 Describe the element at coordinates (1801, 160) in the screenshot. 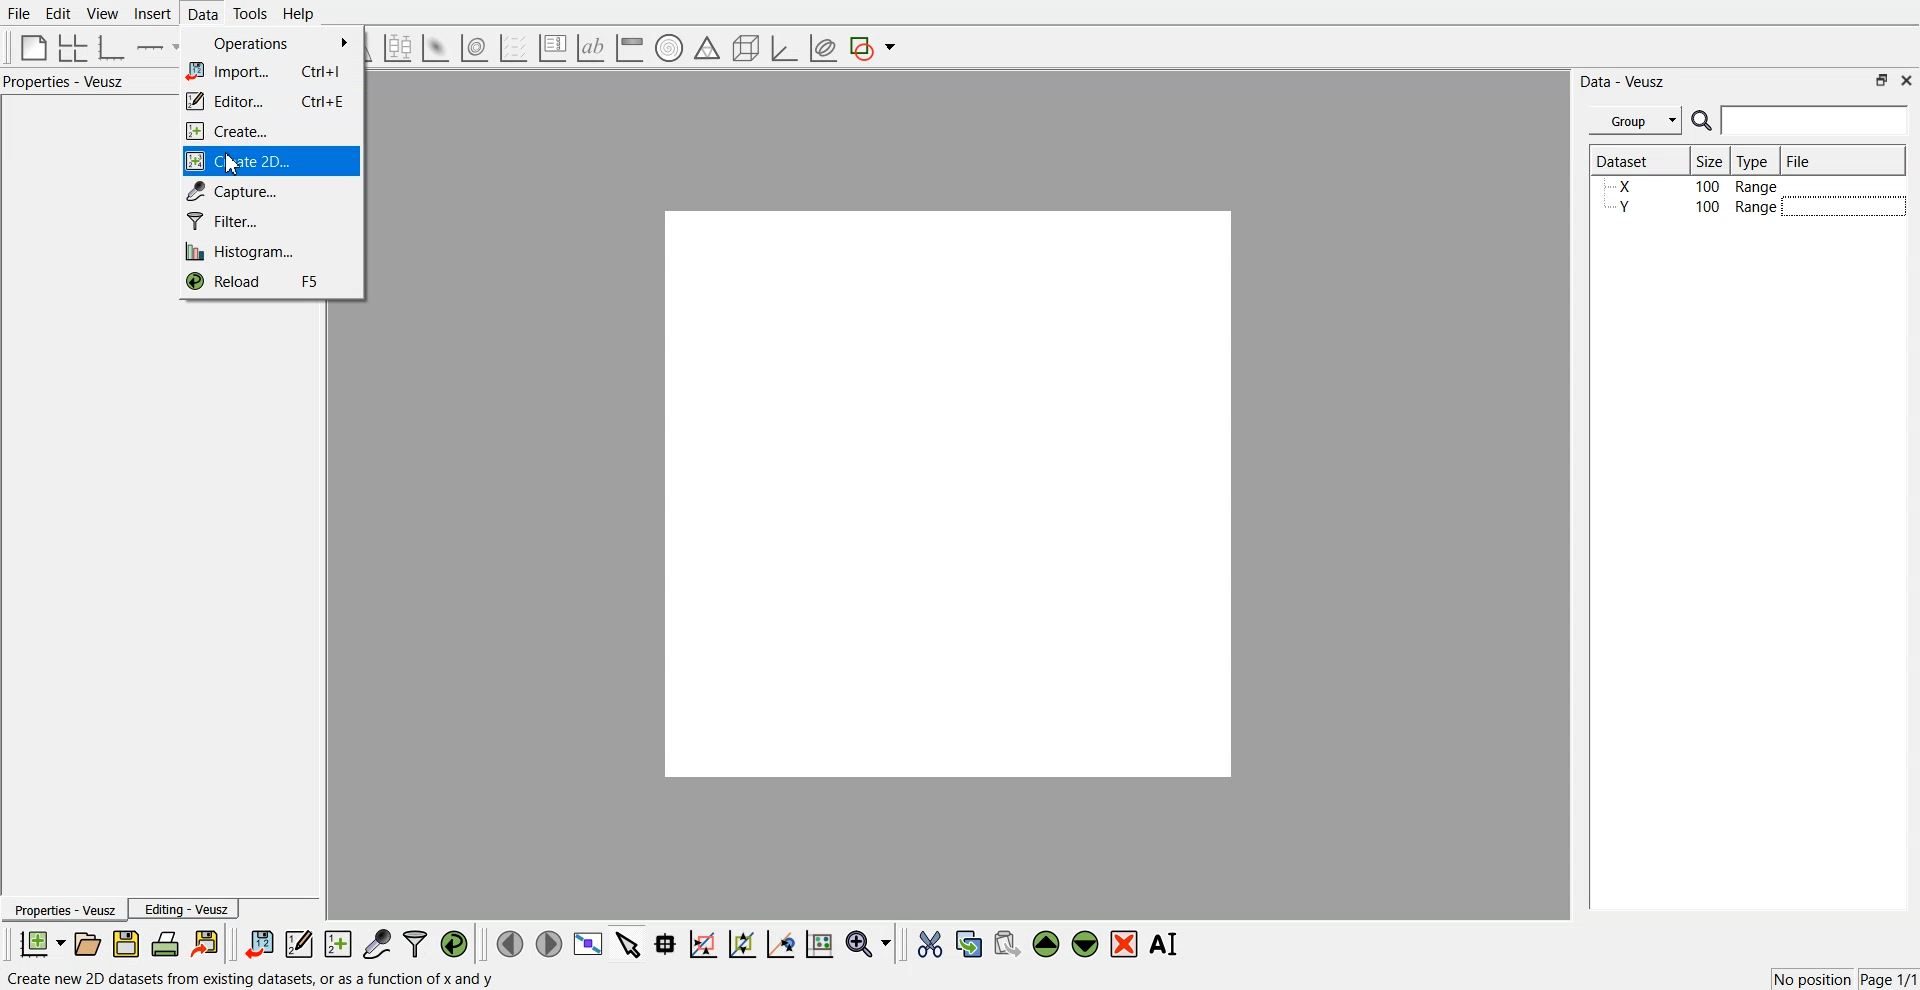

I see `File` at that location.